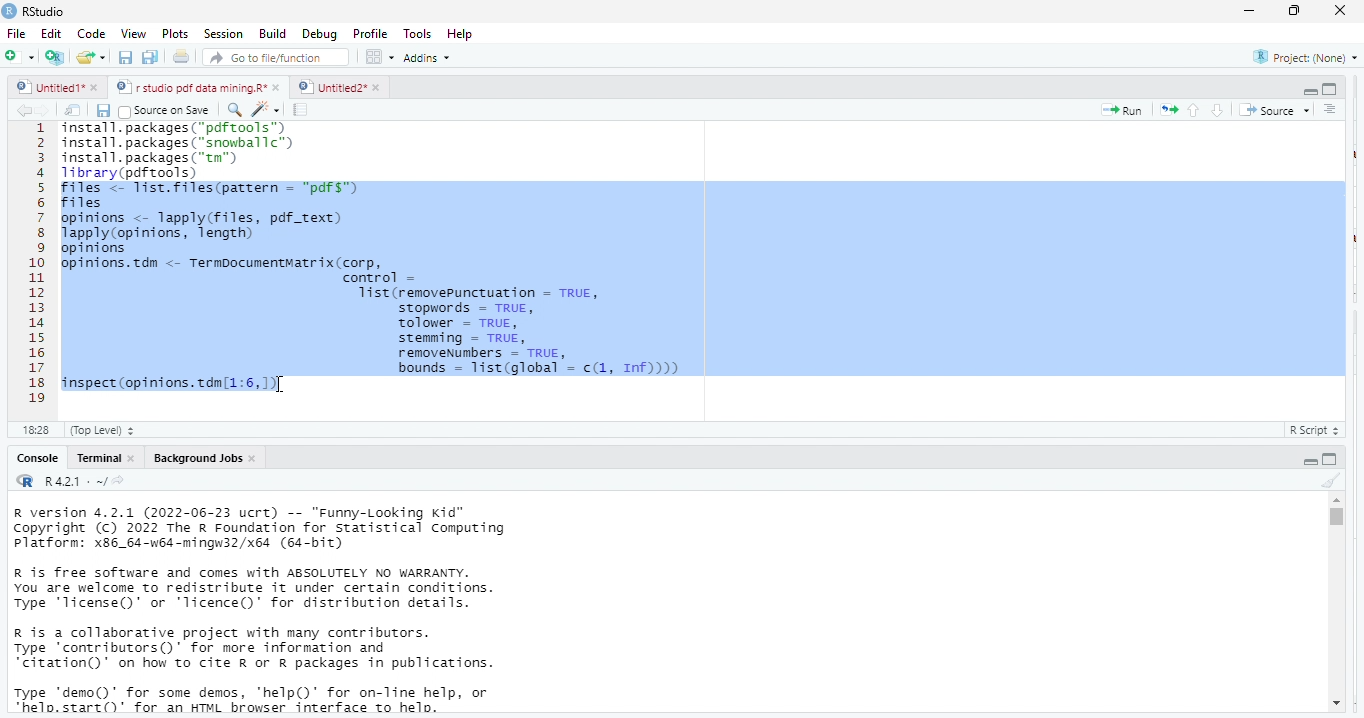 Image resolution: width=1364 pixels, height=718 pixels. I want to click on > install.packages("snowballc")

3 install. packages("tn")

+ 1ibrary(pdftools)

5 Files < Mist. Files (parcern - "pdfs"

5 Files

7 opinions <- lapply(files, pdf_text)

8 apply (opinions, length)

5 opinions

0 opinions. tdm <- Termpocumentvatrix (corp,

1 control =

2 Tist(removepunctuation = TRUE,
3 stopwords = TRUE,

A Tolower = TRUE,

5 stemming = TRUE,

3 removeNumbers = TRUE,

7 bounds = Tist(global = c(1, 1n))))
8 inspect (opinions. tdn(1:6,1)

5, so click(701, 260).